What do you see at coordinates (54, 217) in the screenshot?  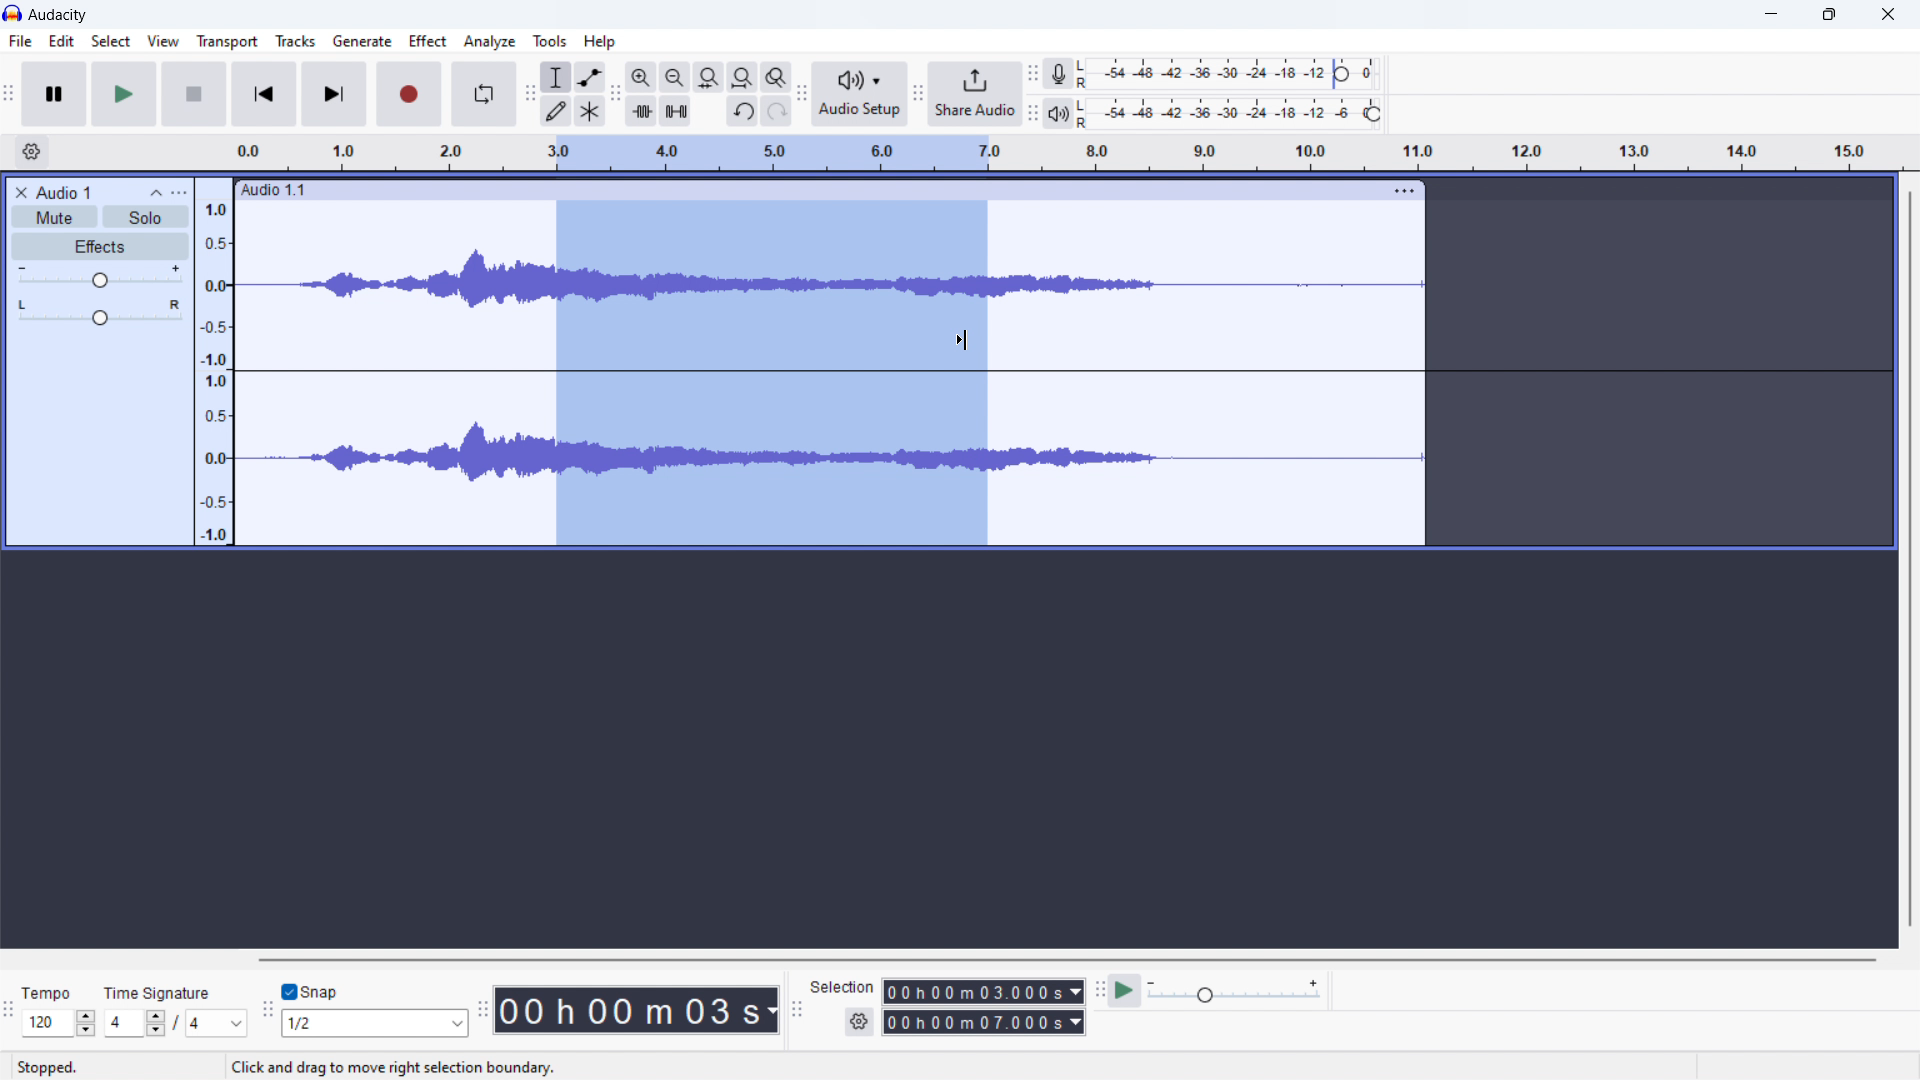 I see `mute` at bounding box center [54, 217].